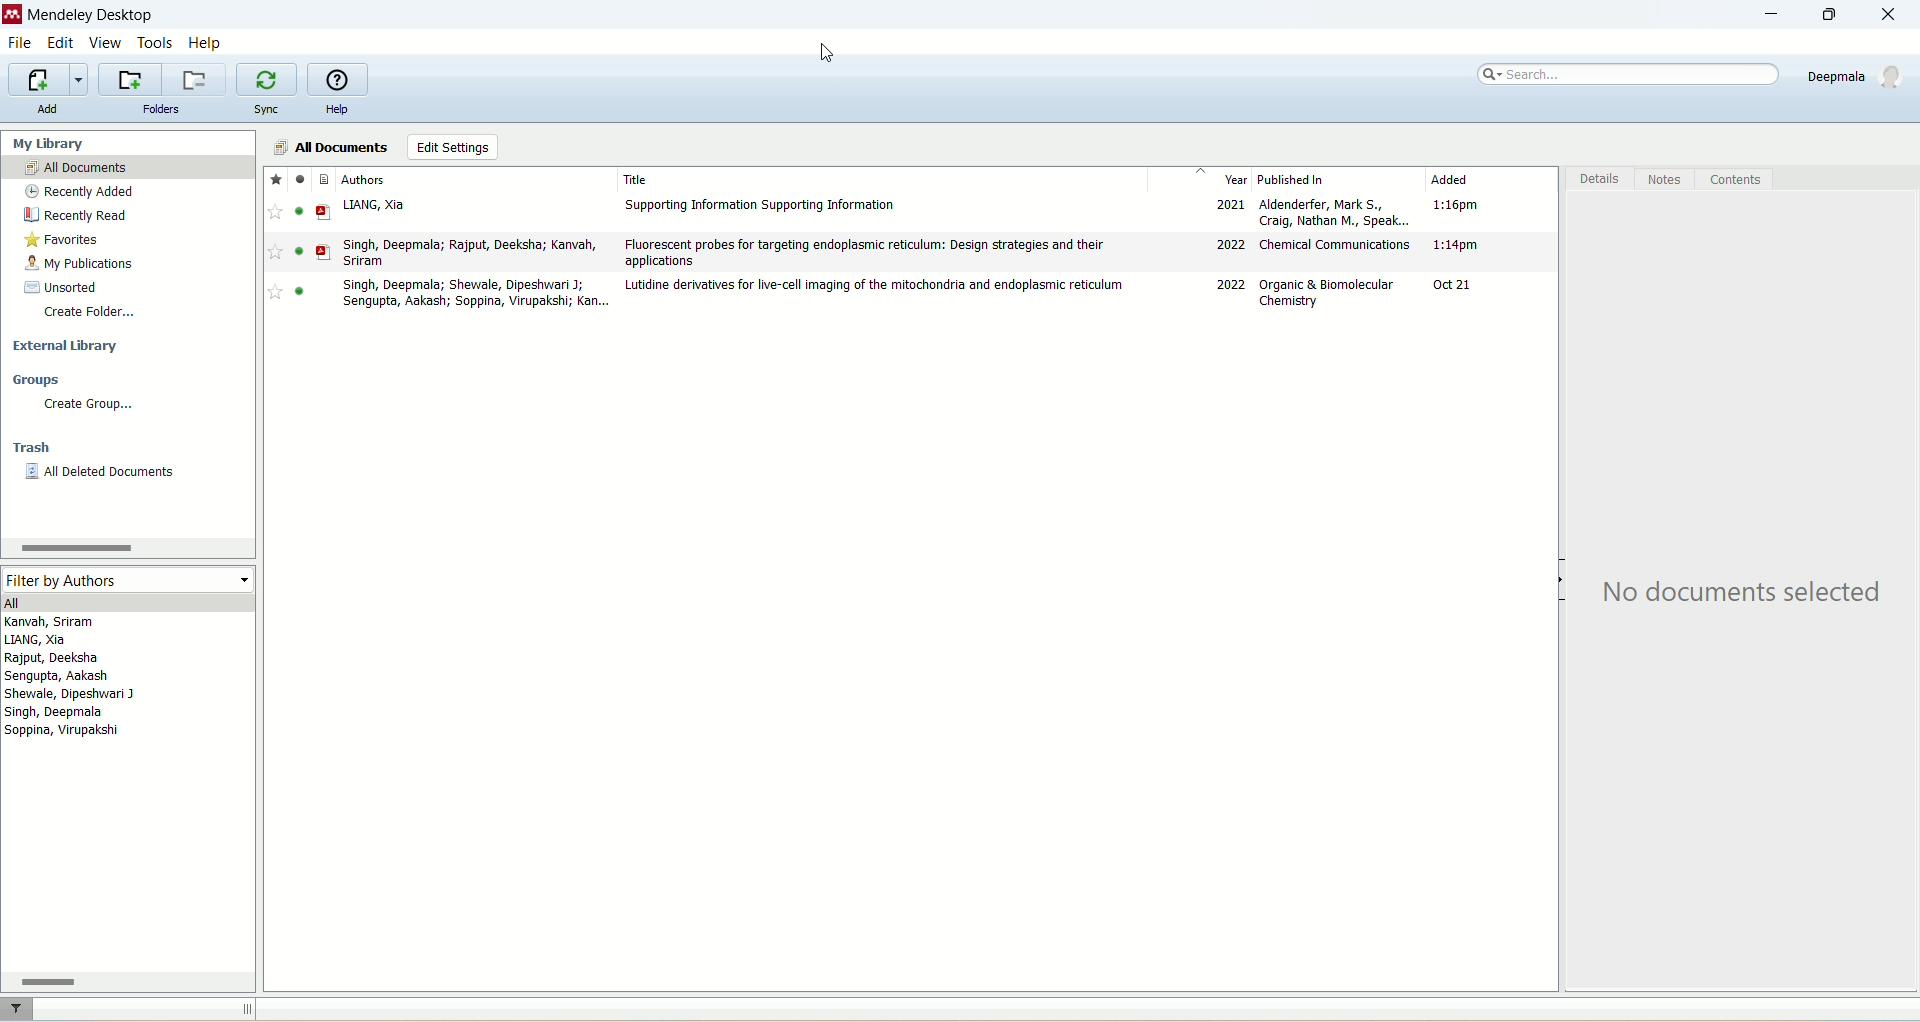 The width and height of the screenshot is (1920, 1022). I want to click on Document type, so click(326, 178).